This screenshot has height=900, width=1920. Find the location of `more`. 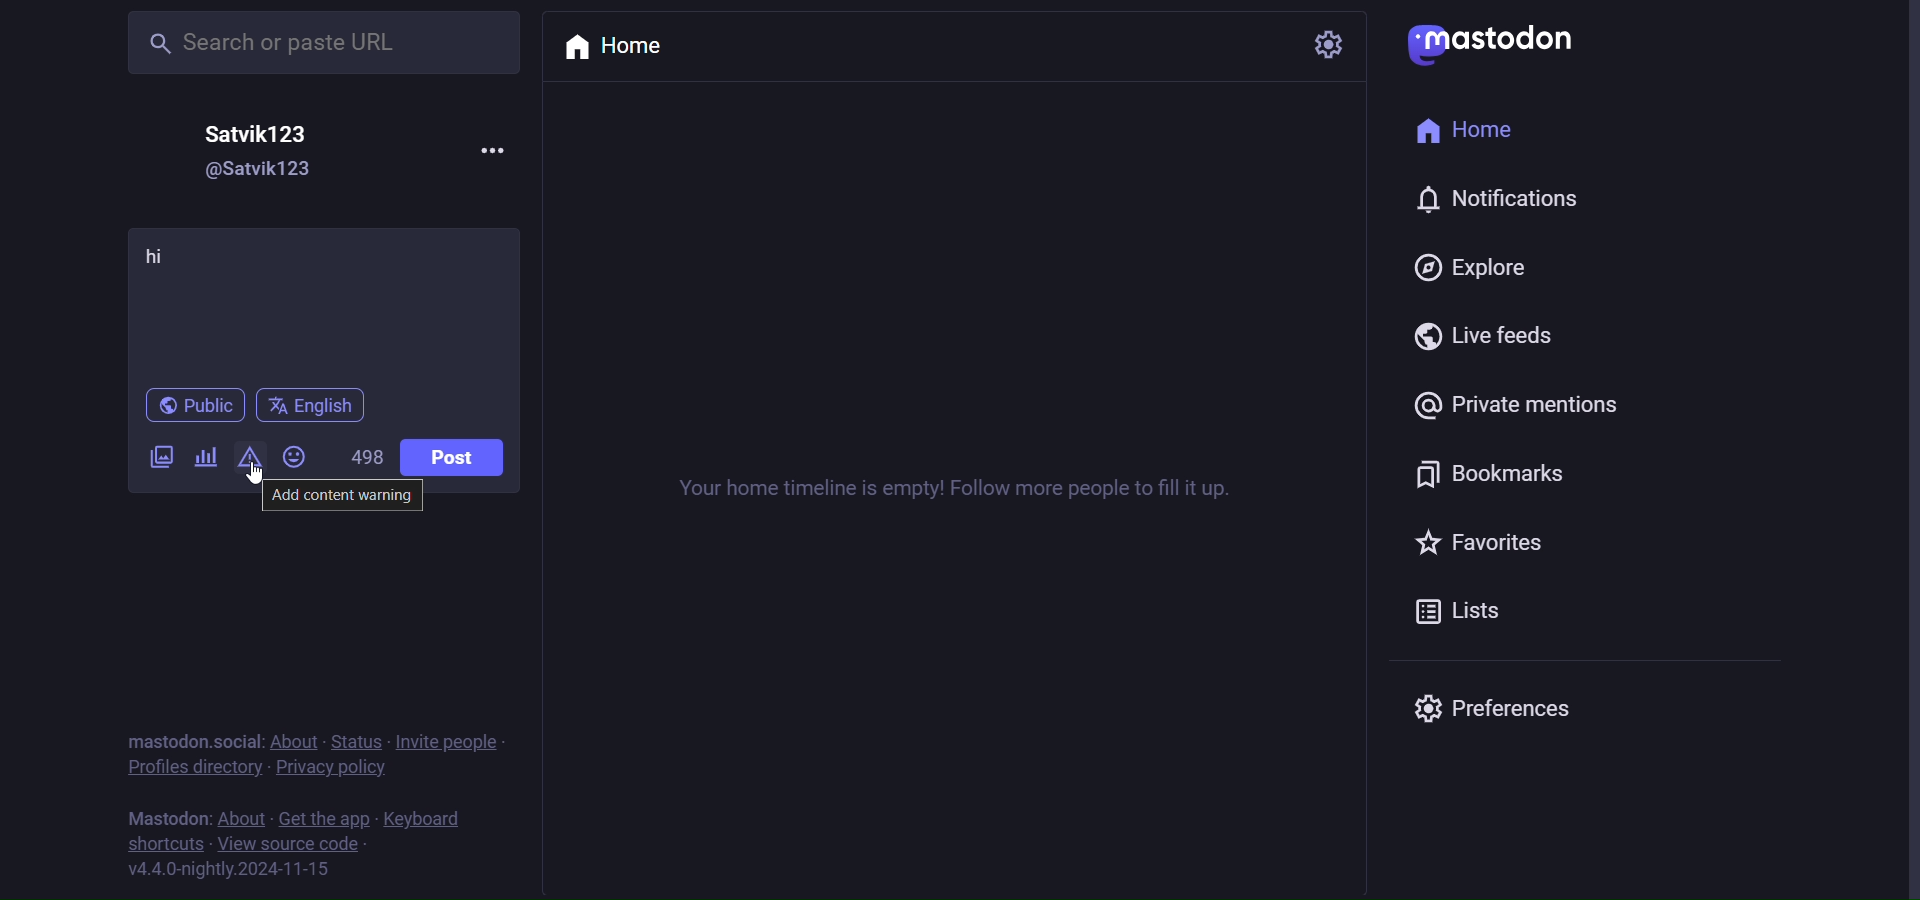

more is located at coordinates (481, 148).